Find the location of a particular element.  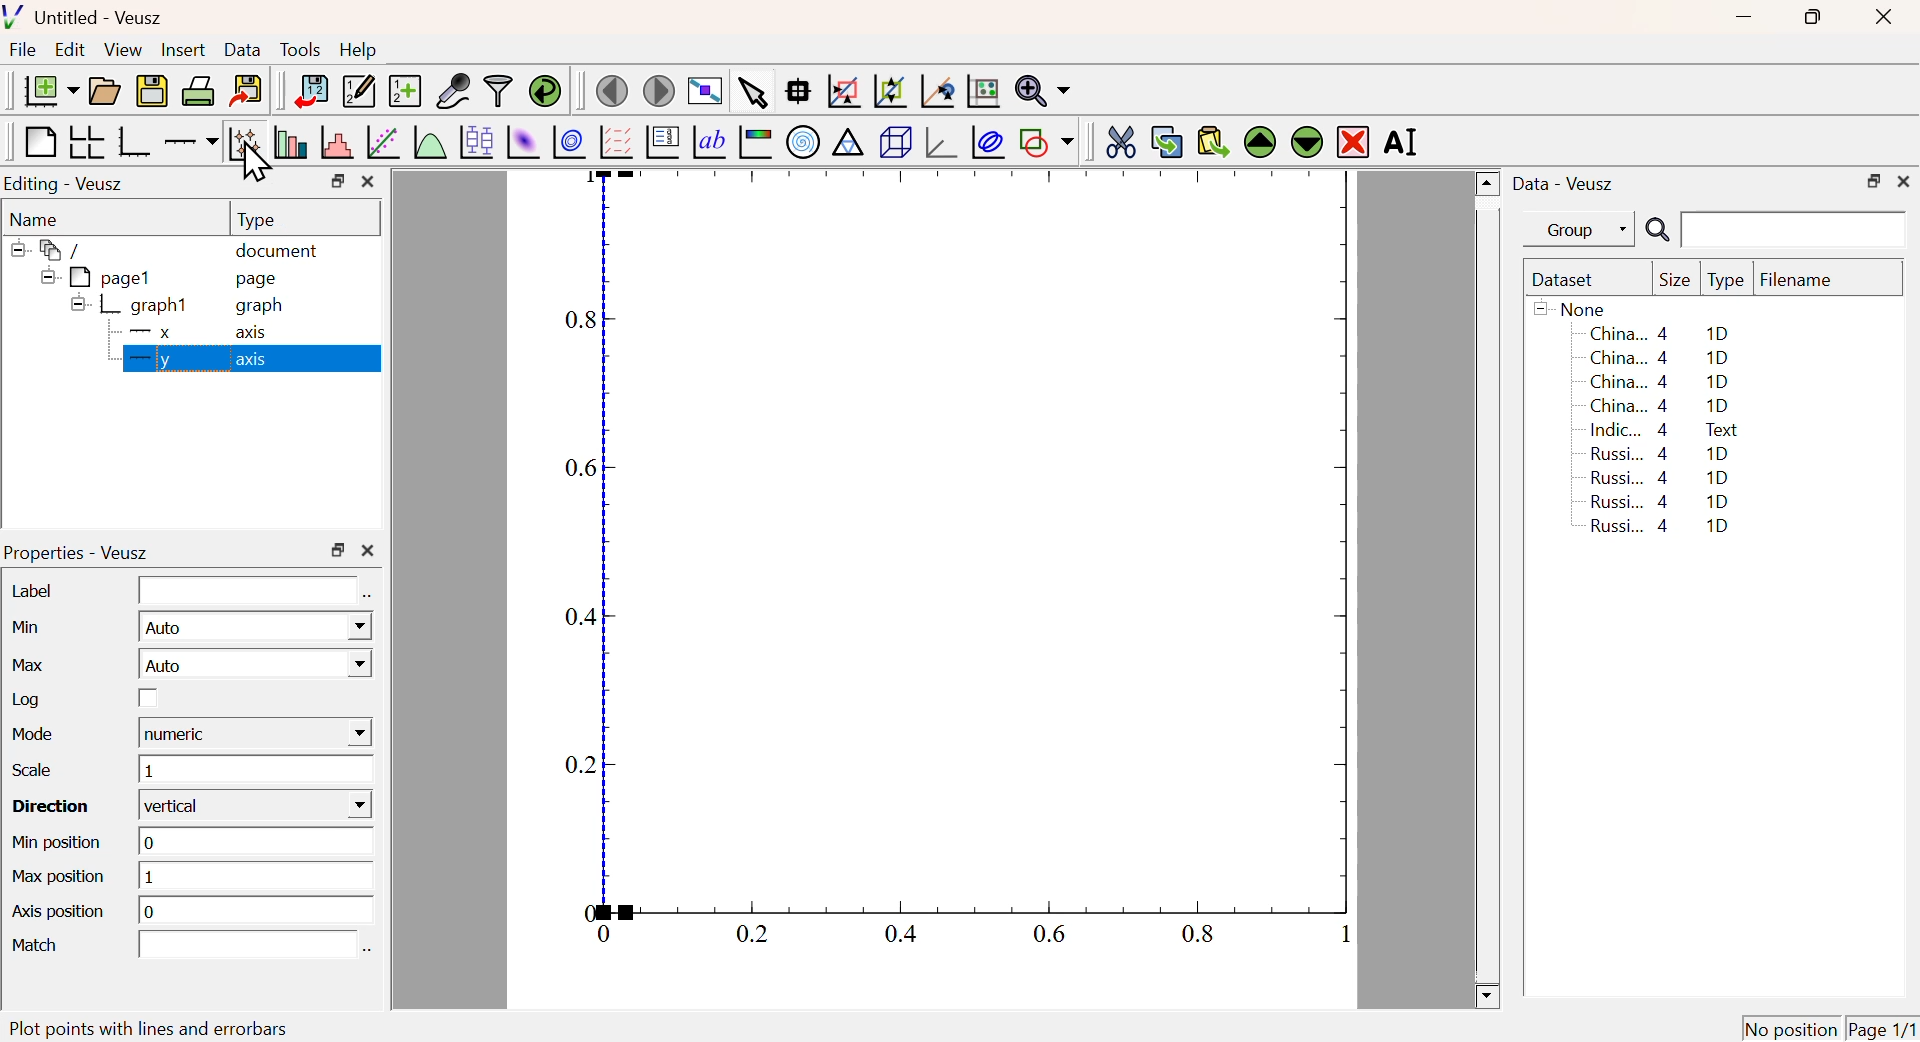

/ is located at coordinates (50, 250).